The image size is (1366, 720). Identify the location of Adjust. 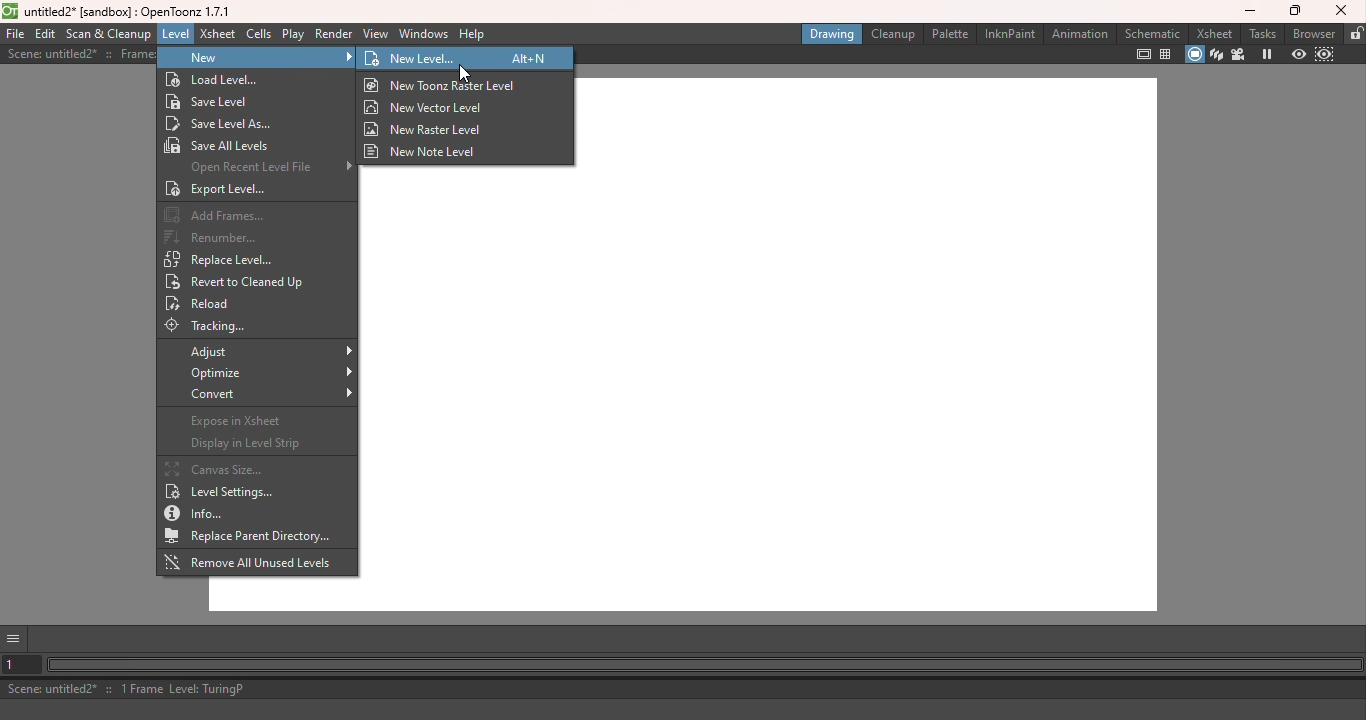
(269, 351).